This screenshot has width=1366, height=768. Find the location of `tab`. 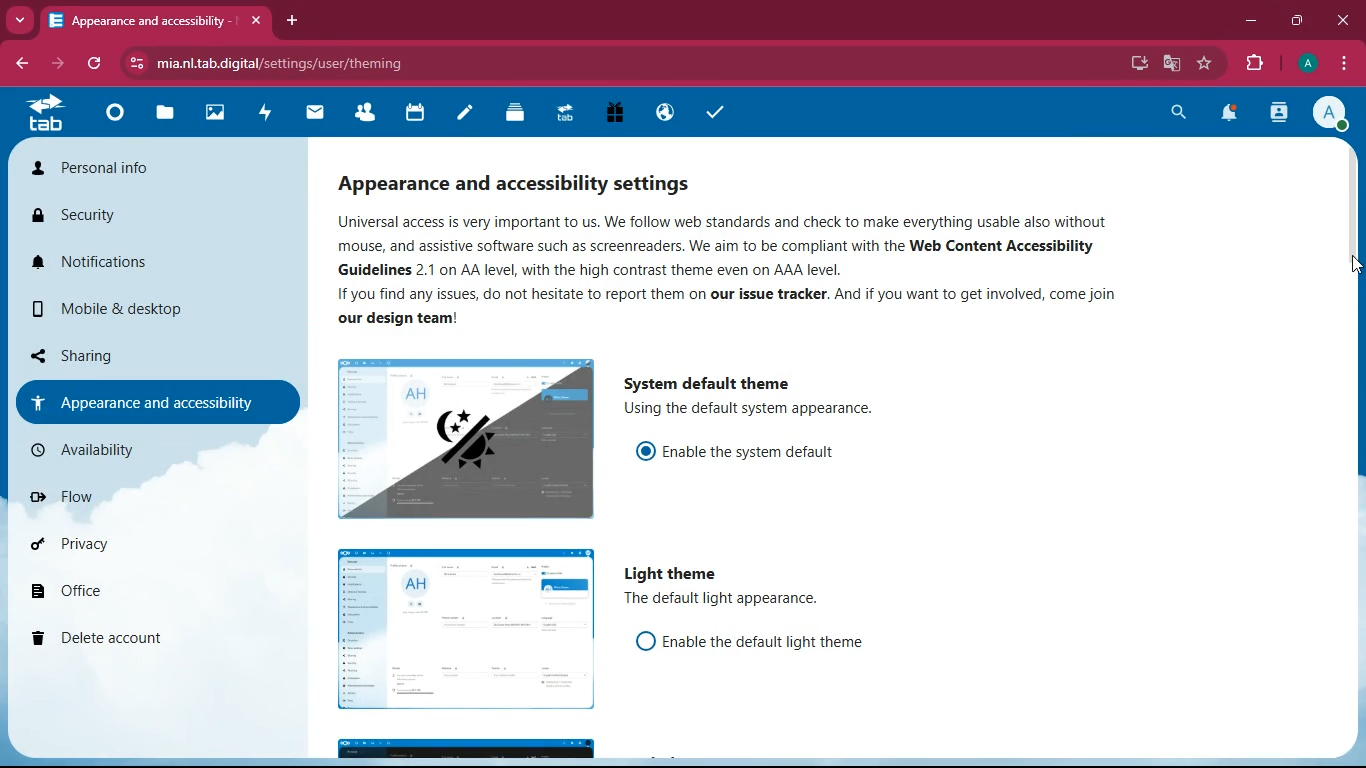

tab is located at coordinates (41, 118).